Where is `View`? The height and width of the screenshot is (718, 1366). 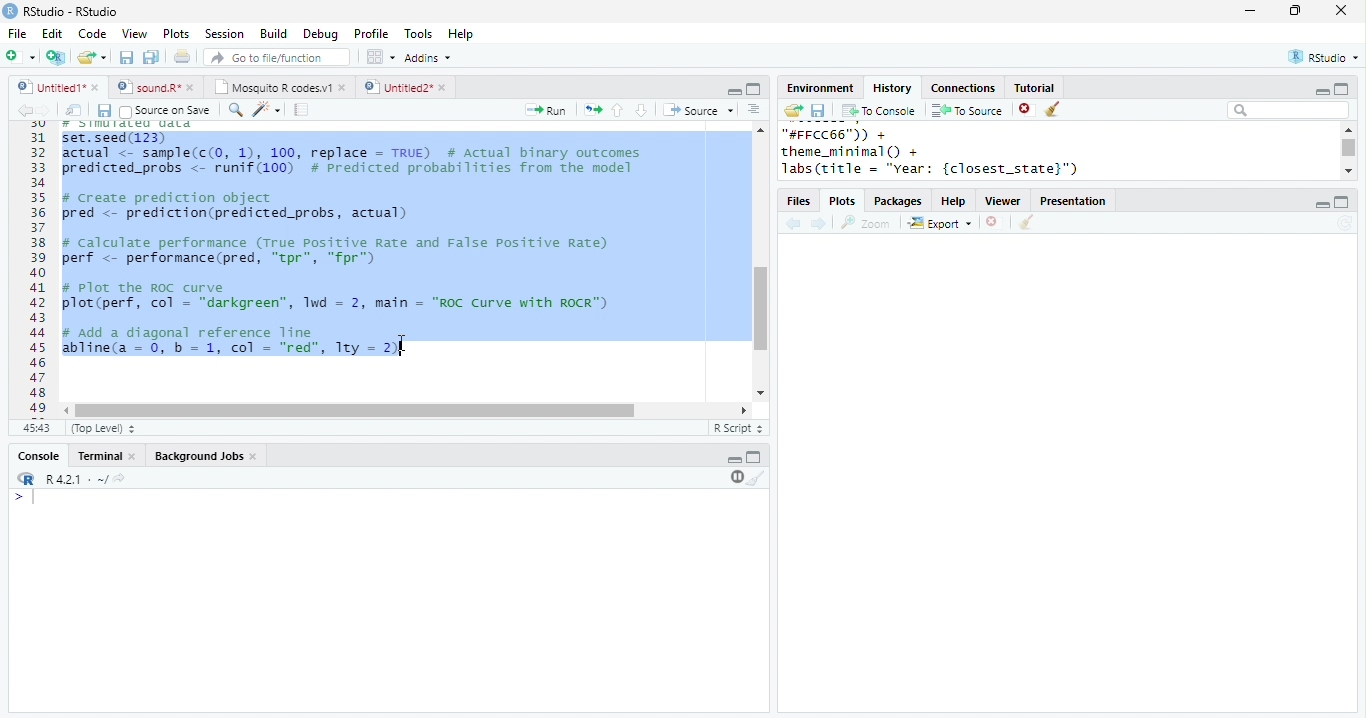 View is located at coordinates (134, 34).